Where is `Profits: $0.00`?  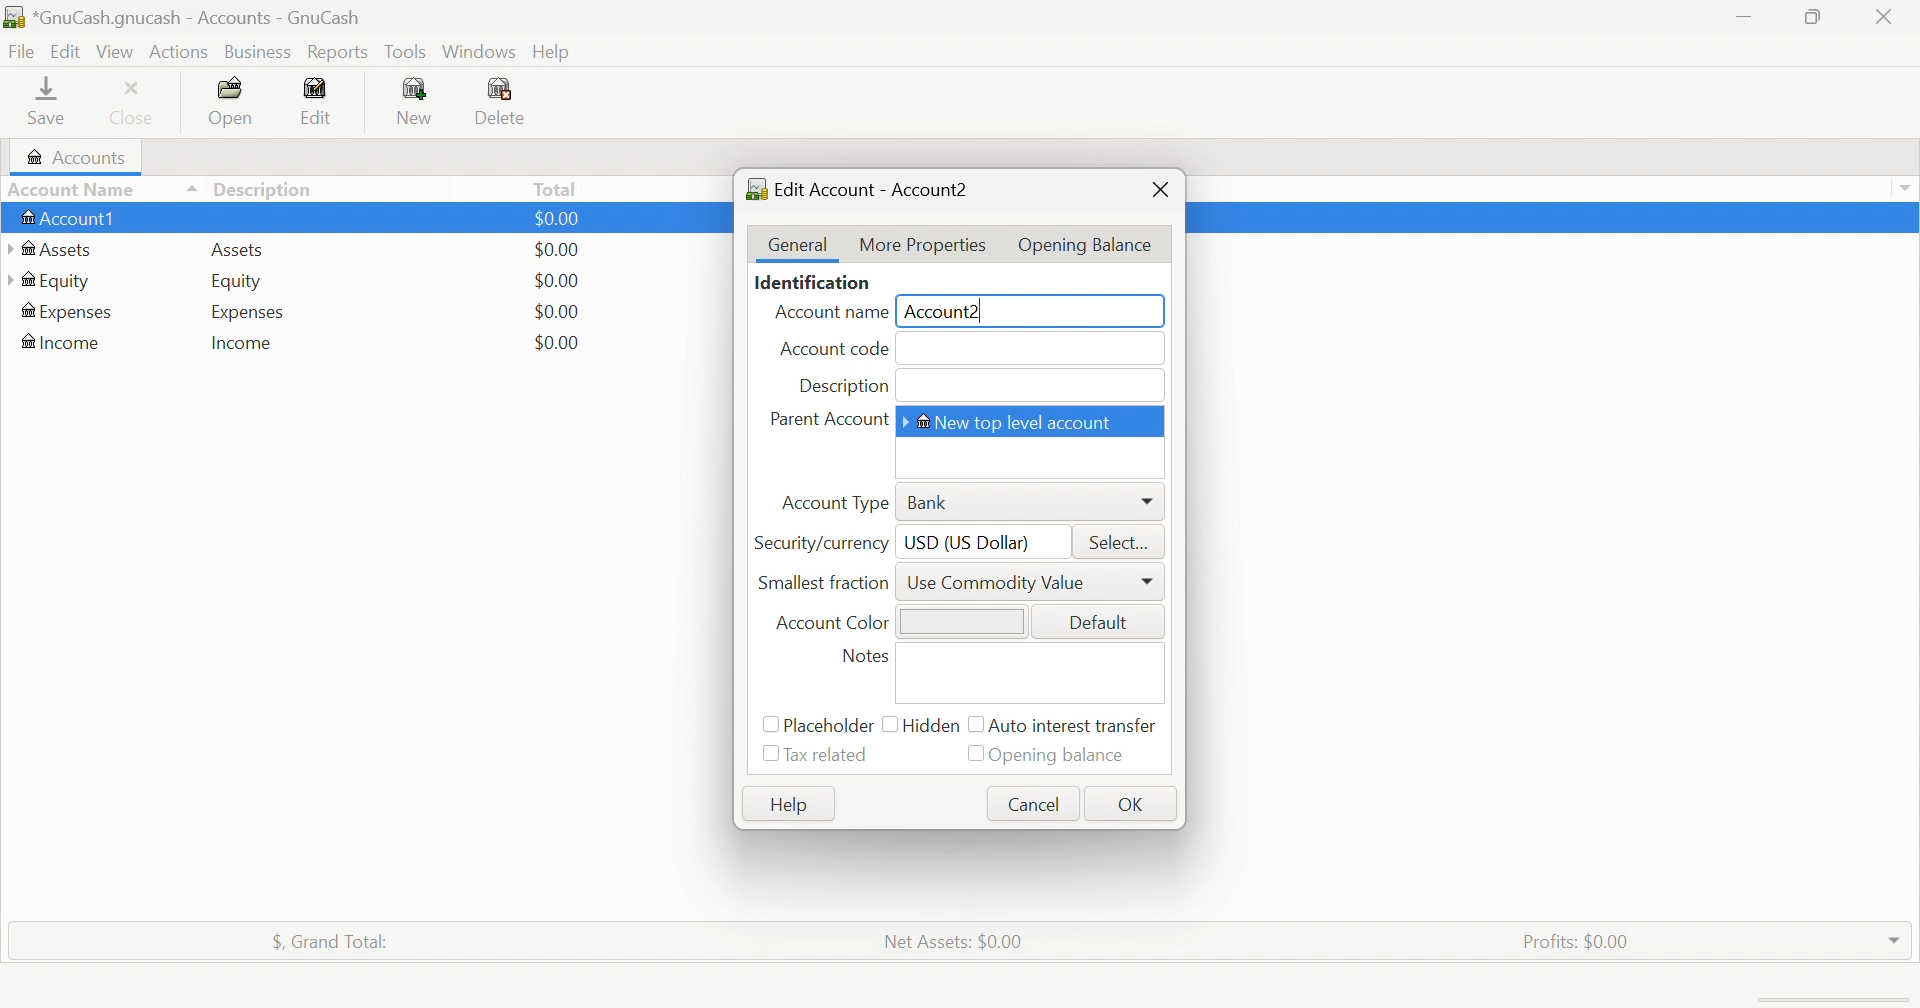
Profits: $0.00 is located at coordinates (1577, 941).